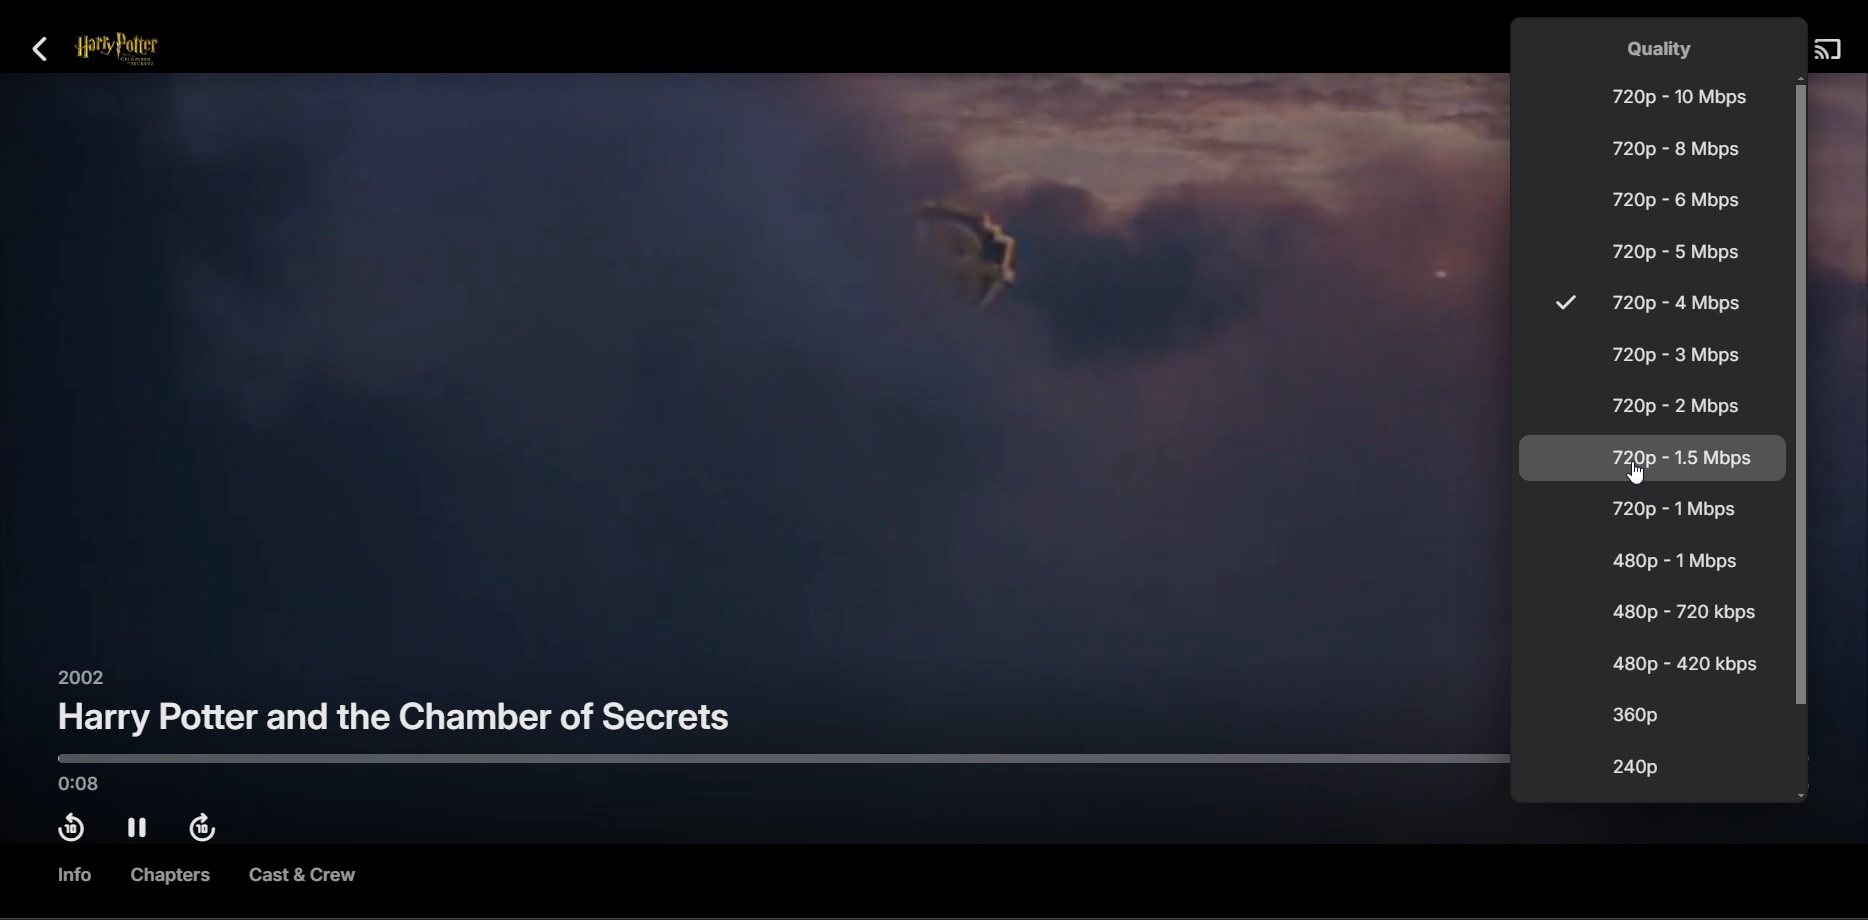 This screenshot has height=920, width=1868. I want to click on 480p -  720kbps, so click(1682, 614).